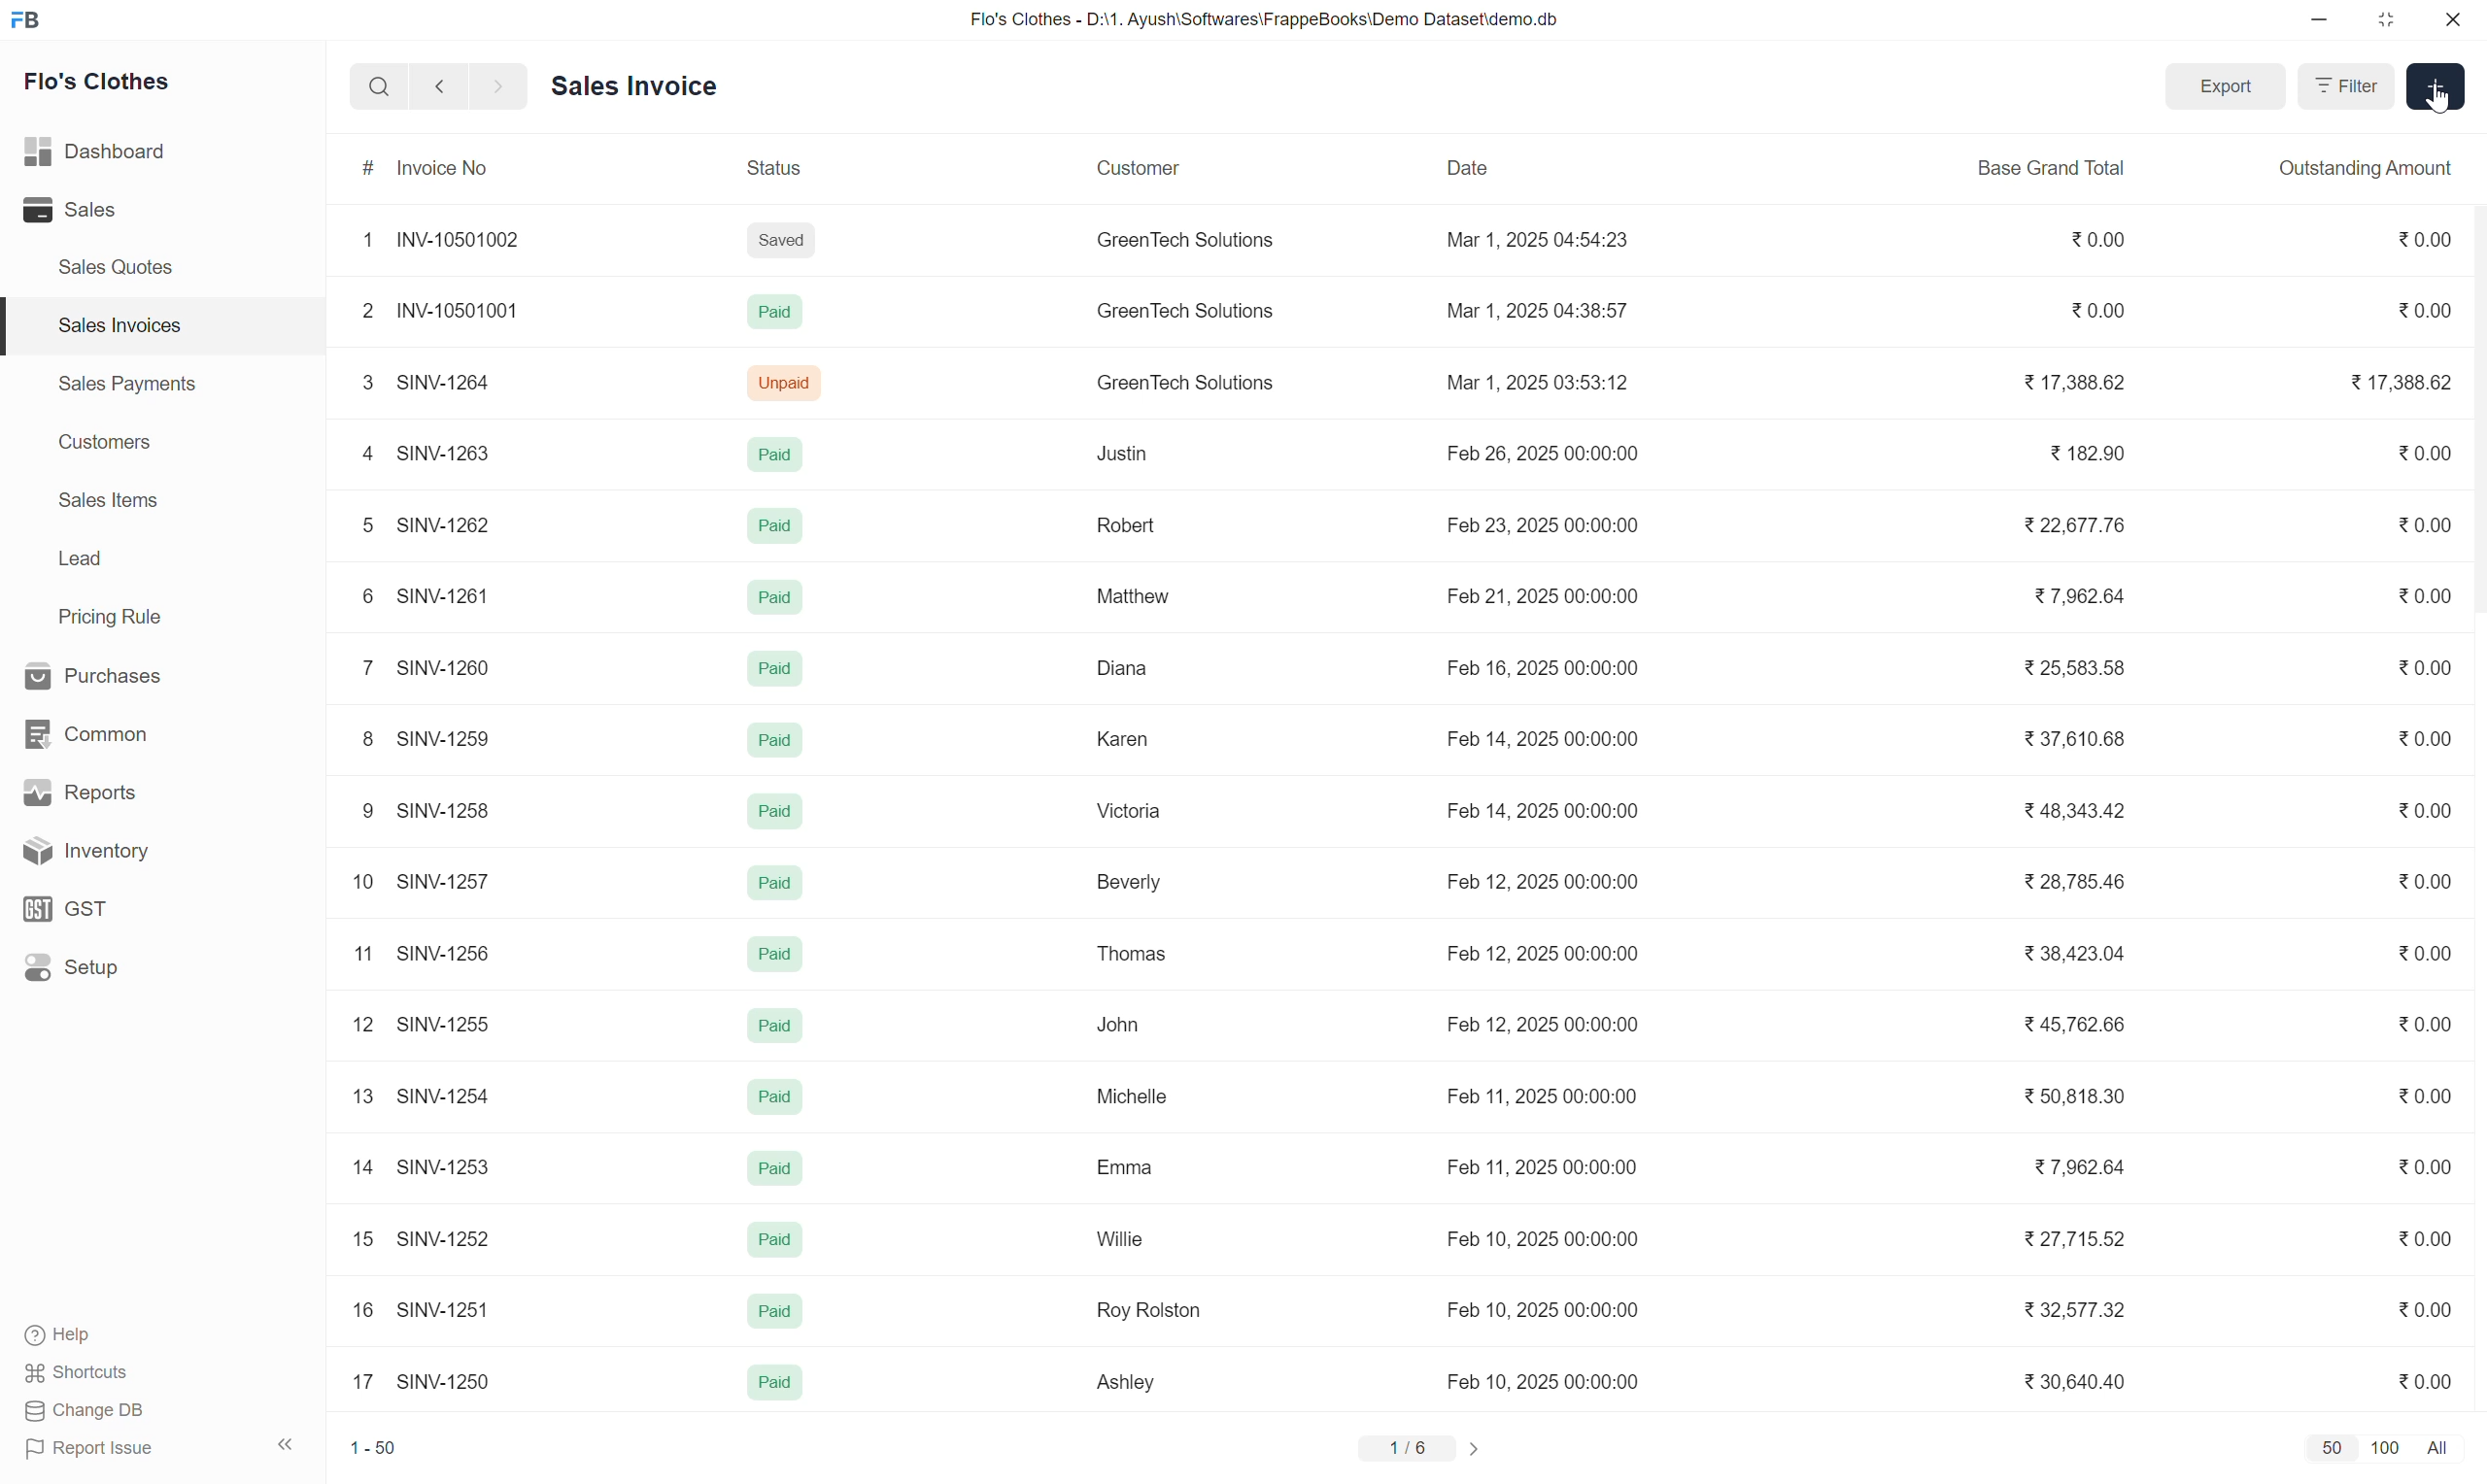 The image size is (2487, 1484). I want to click on common, so click(130, 729).